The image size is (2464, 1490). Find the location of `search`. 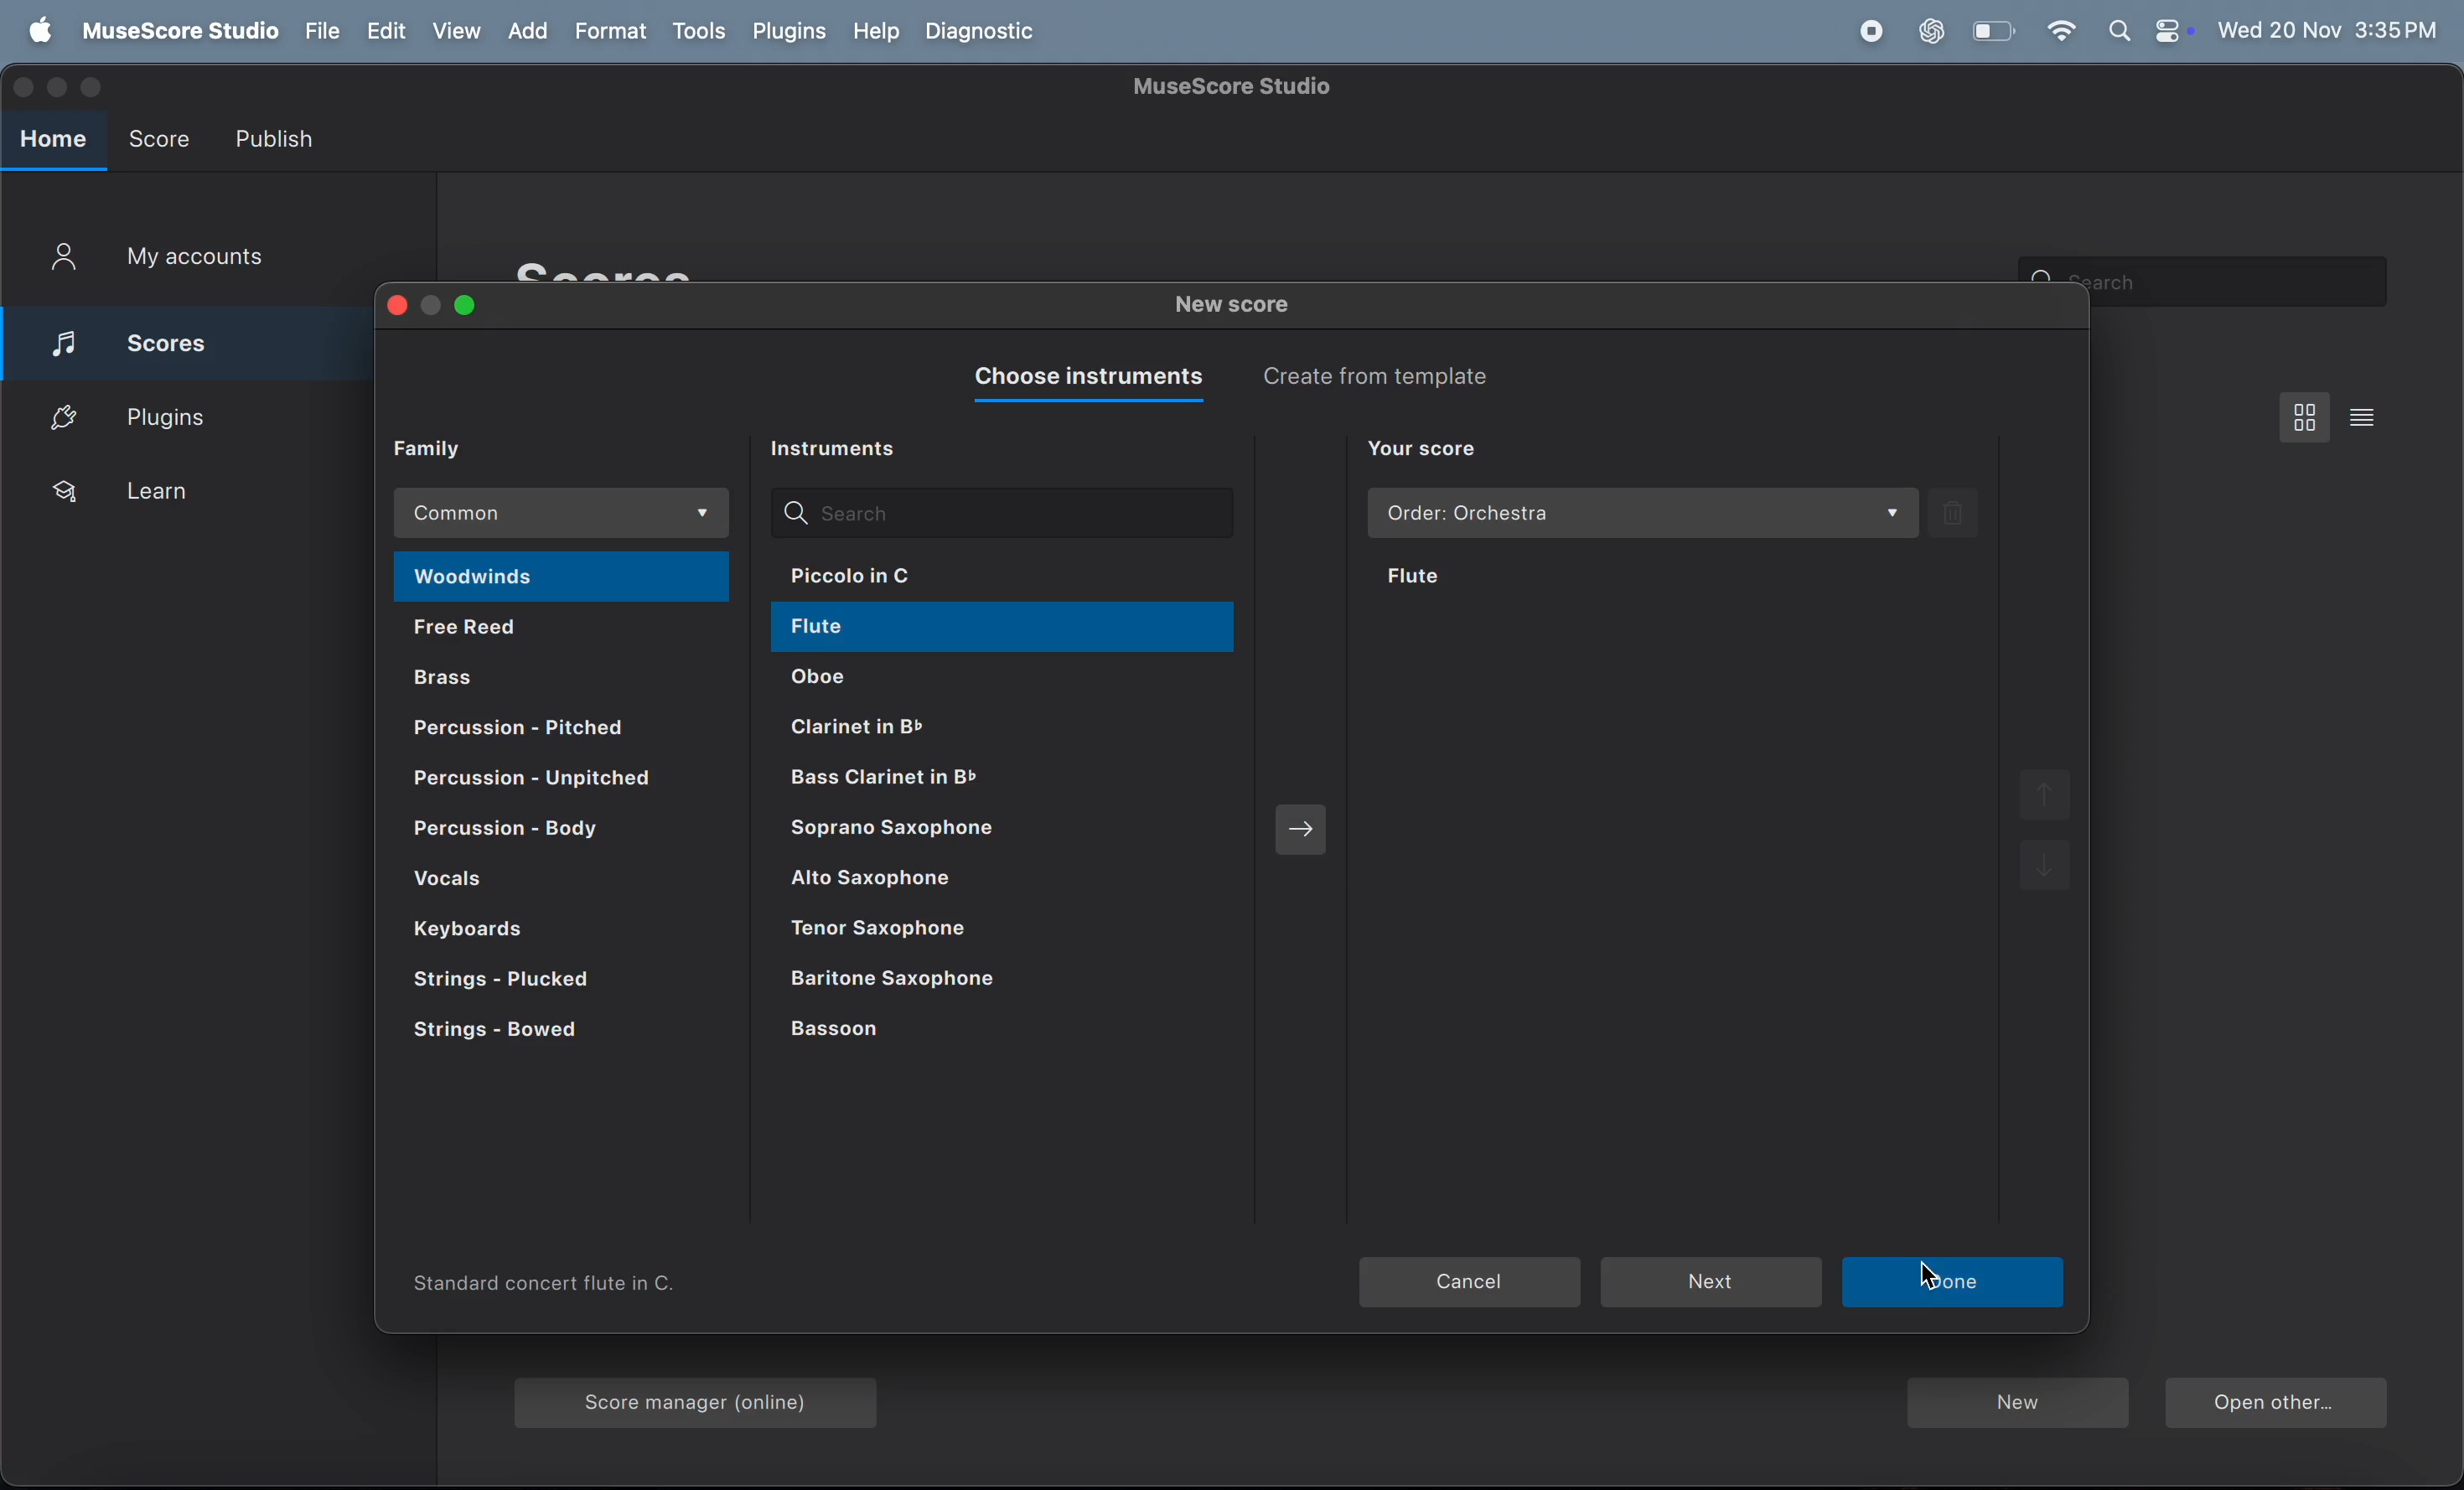

search is located at coordinates (1000, 512).